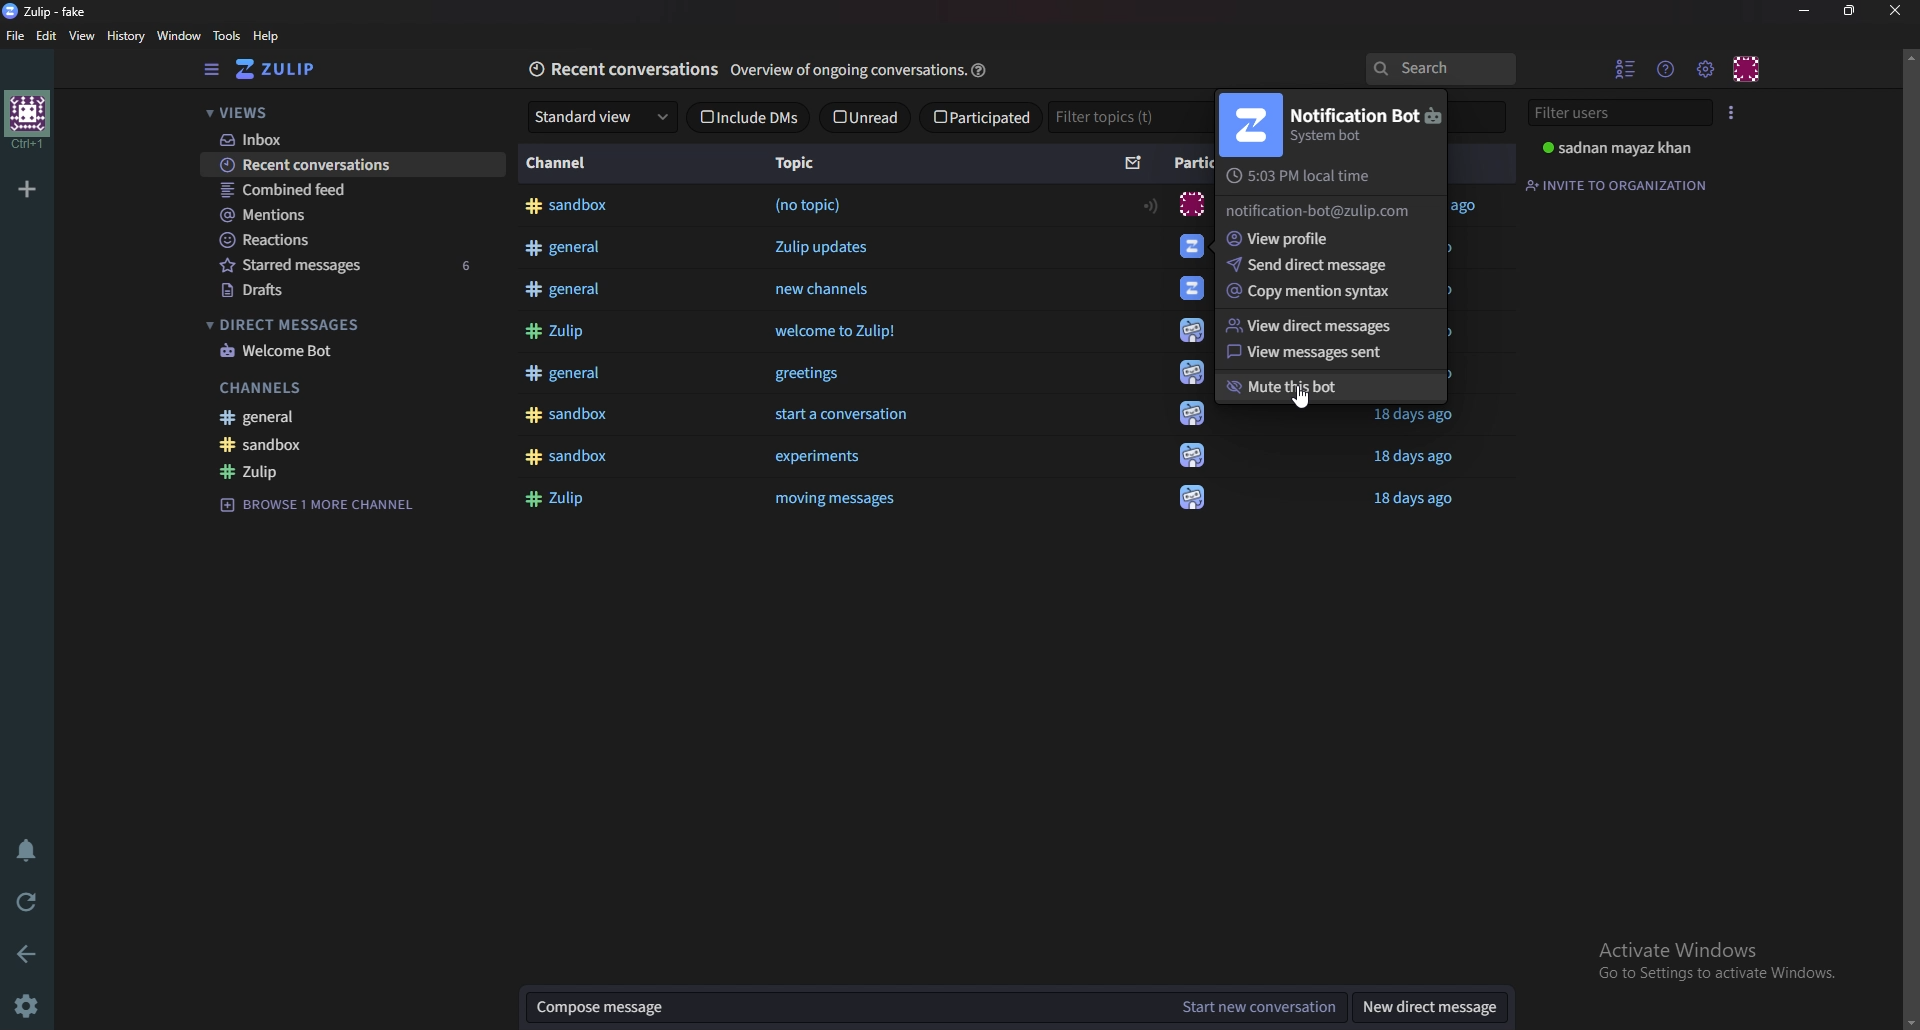 The image size is (1920, 1030). What do you see at coordinates (1319, 388) in the screenshot?
I see `mute this bot` at bounding box center [1319, 388].